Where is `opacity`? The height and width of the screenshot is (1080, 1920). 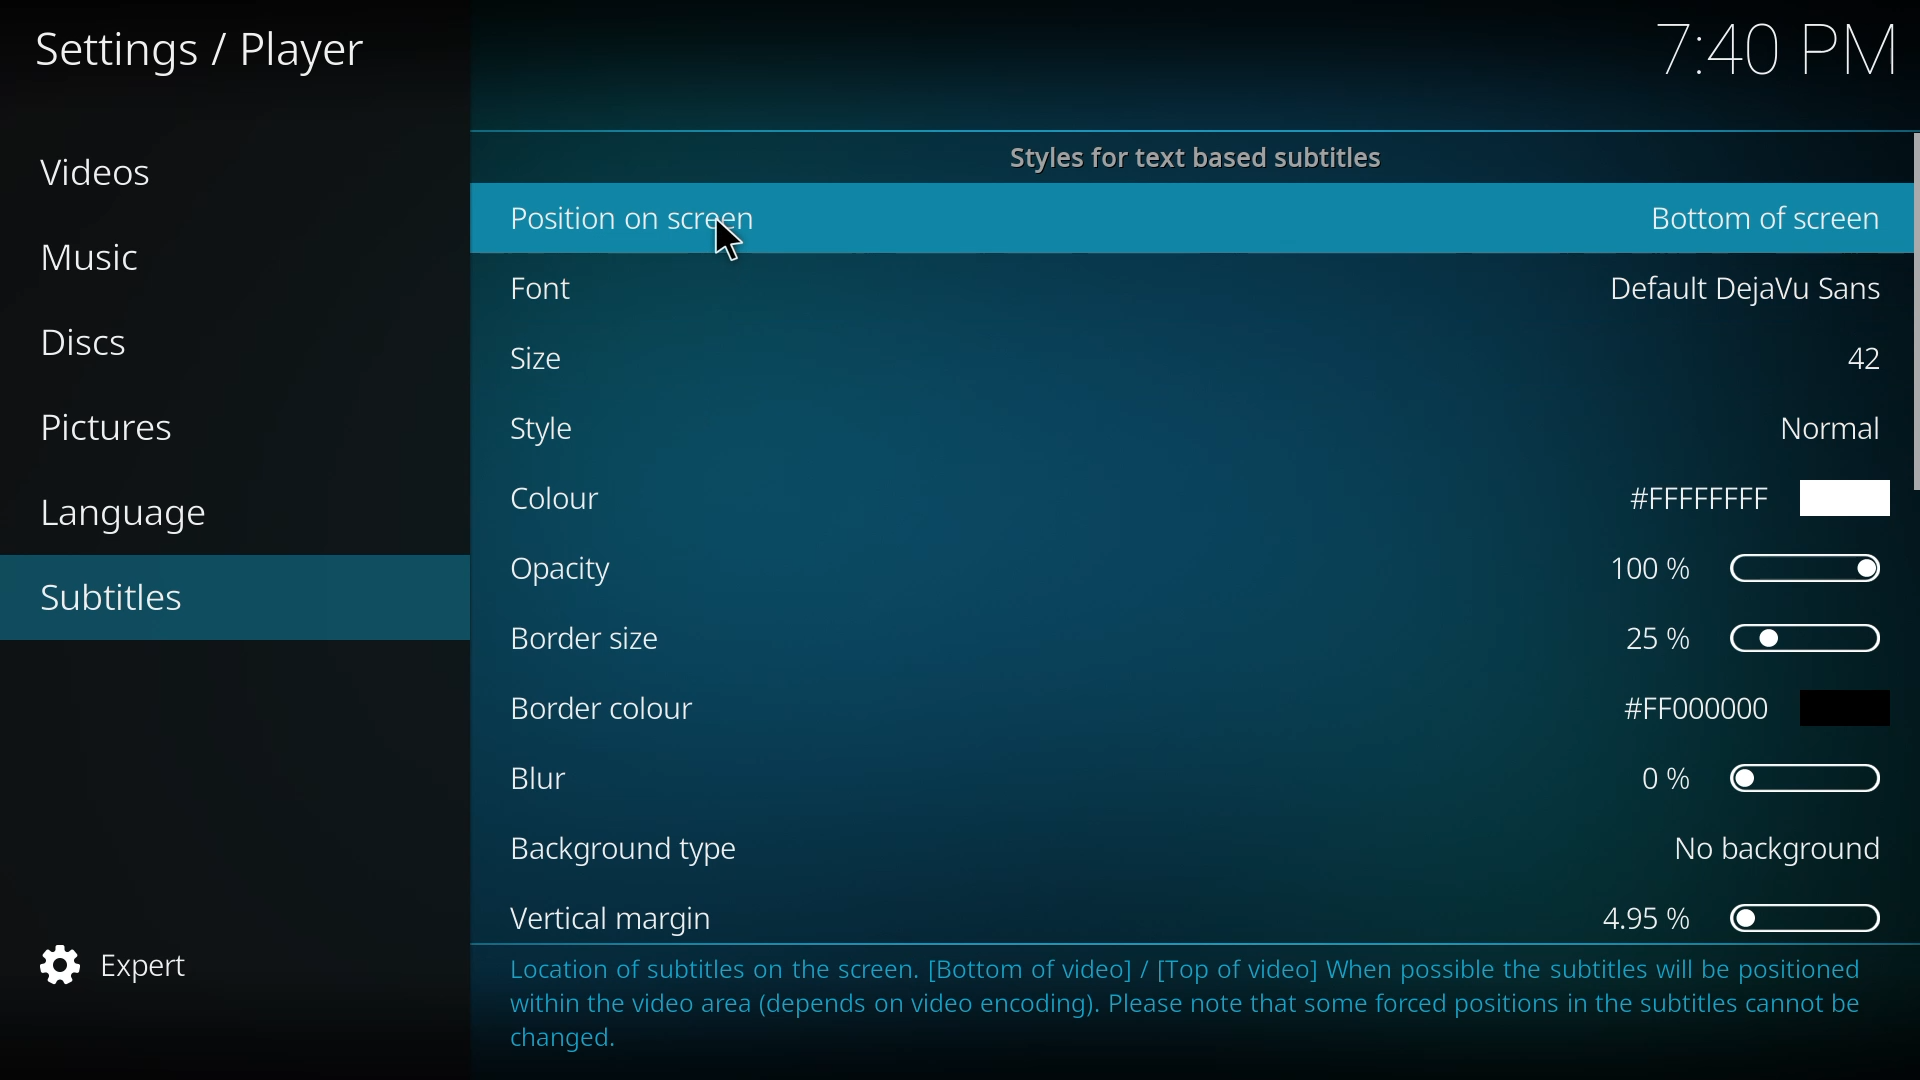 opacity is located at coordinates (564, 569).